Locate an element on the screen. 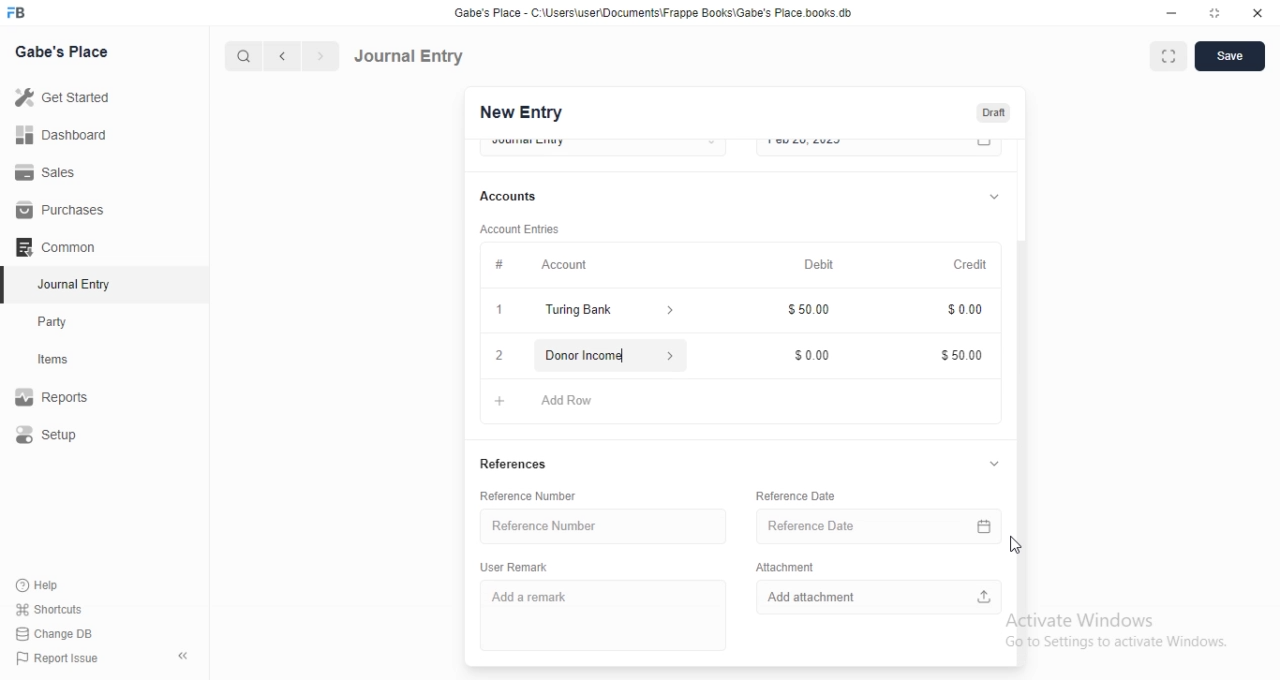 The height and width of the screenshot is (680, 1280). Sales is located at coordinates (64, 171).